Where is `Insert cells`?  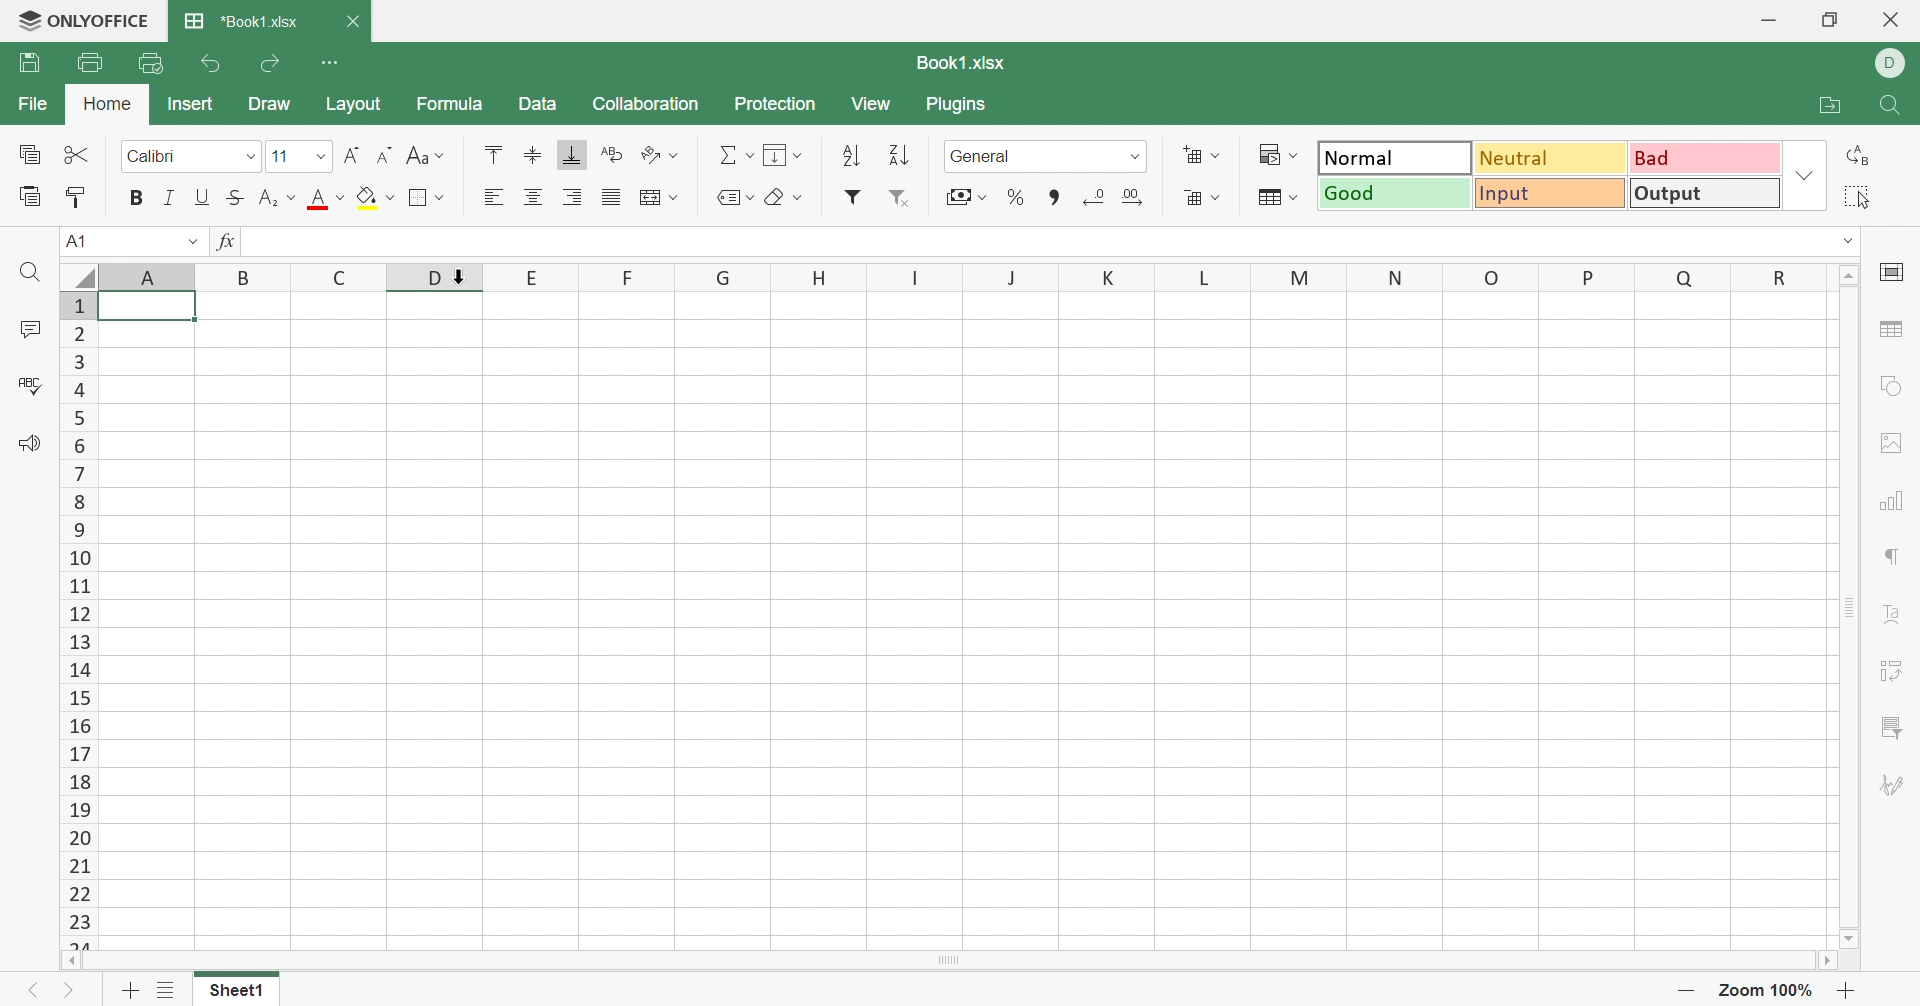 Insert cells is located at coordinates (1191, 152).